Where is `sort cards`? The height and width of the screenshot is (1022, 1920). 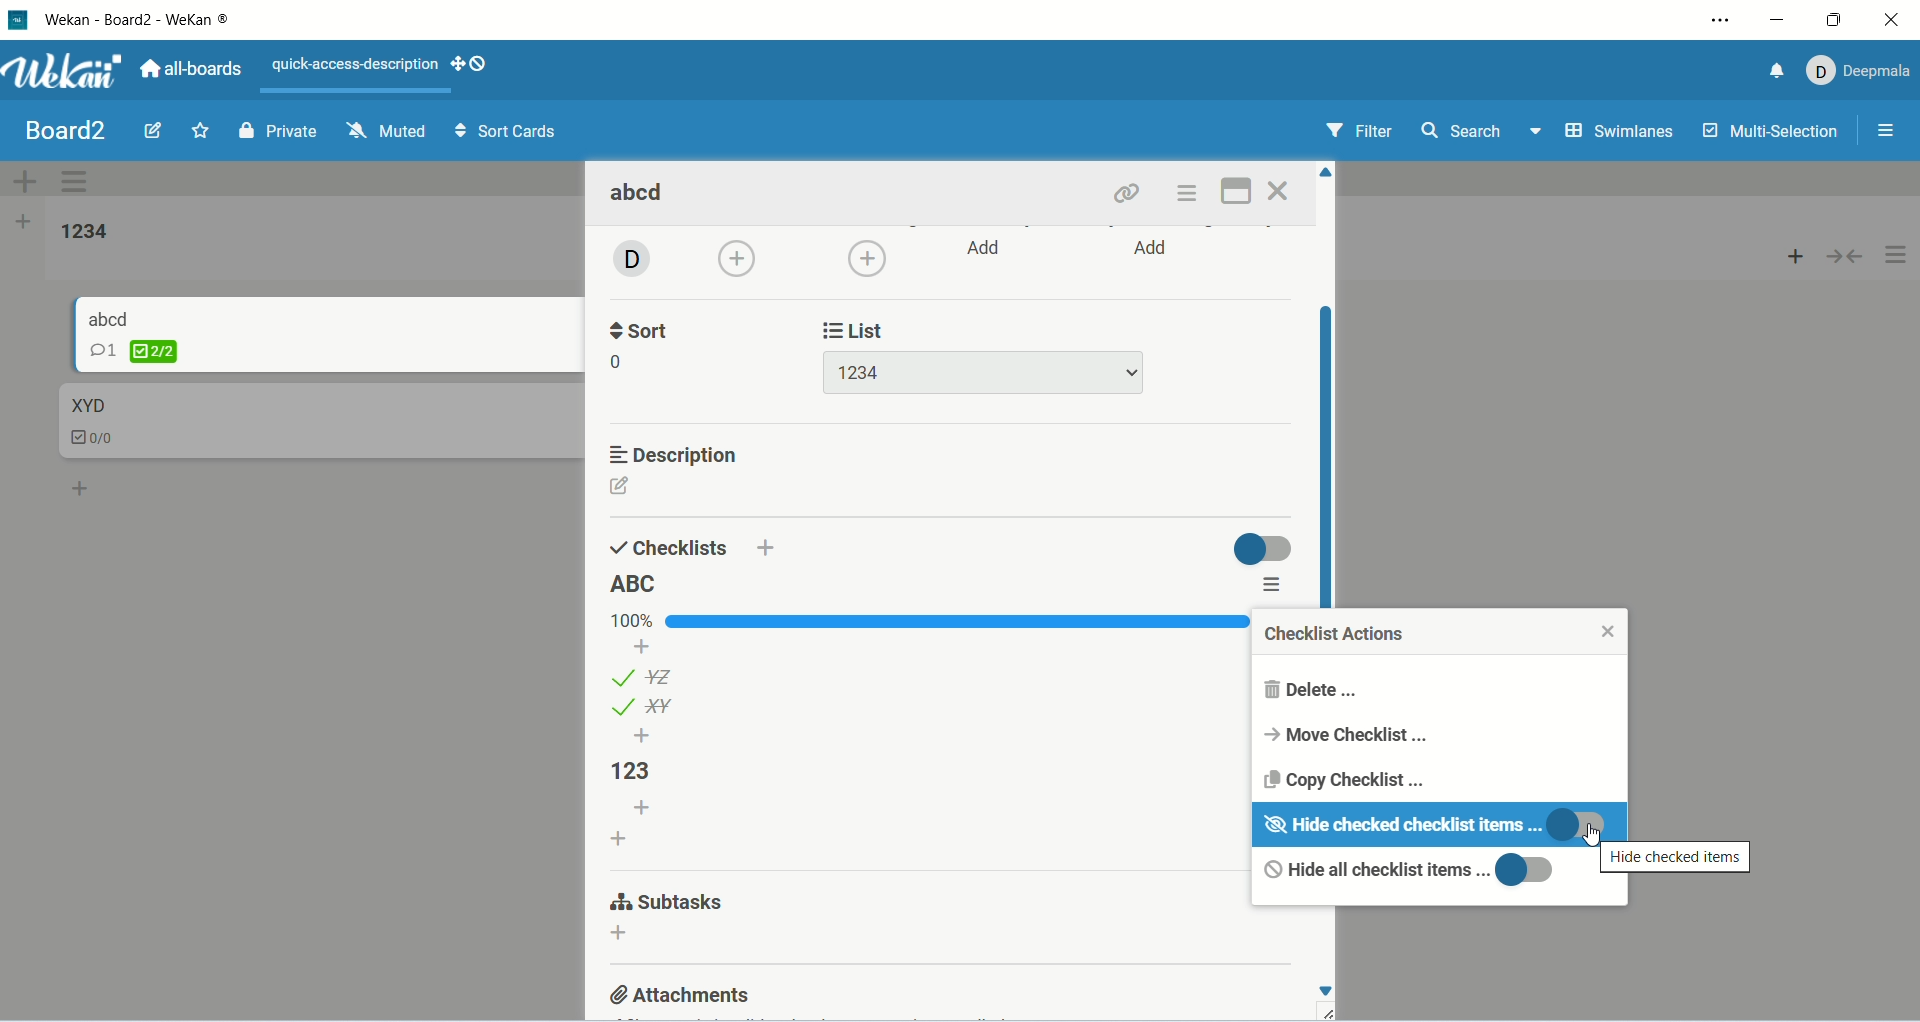
sort cards is located at coordinates (508, 132).